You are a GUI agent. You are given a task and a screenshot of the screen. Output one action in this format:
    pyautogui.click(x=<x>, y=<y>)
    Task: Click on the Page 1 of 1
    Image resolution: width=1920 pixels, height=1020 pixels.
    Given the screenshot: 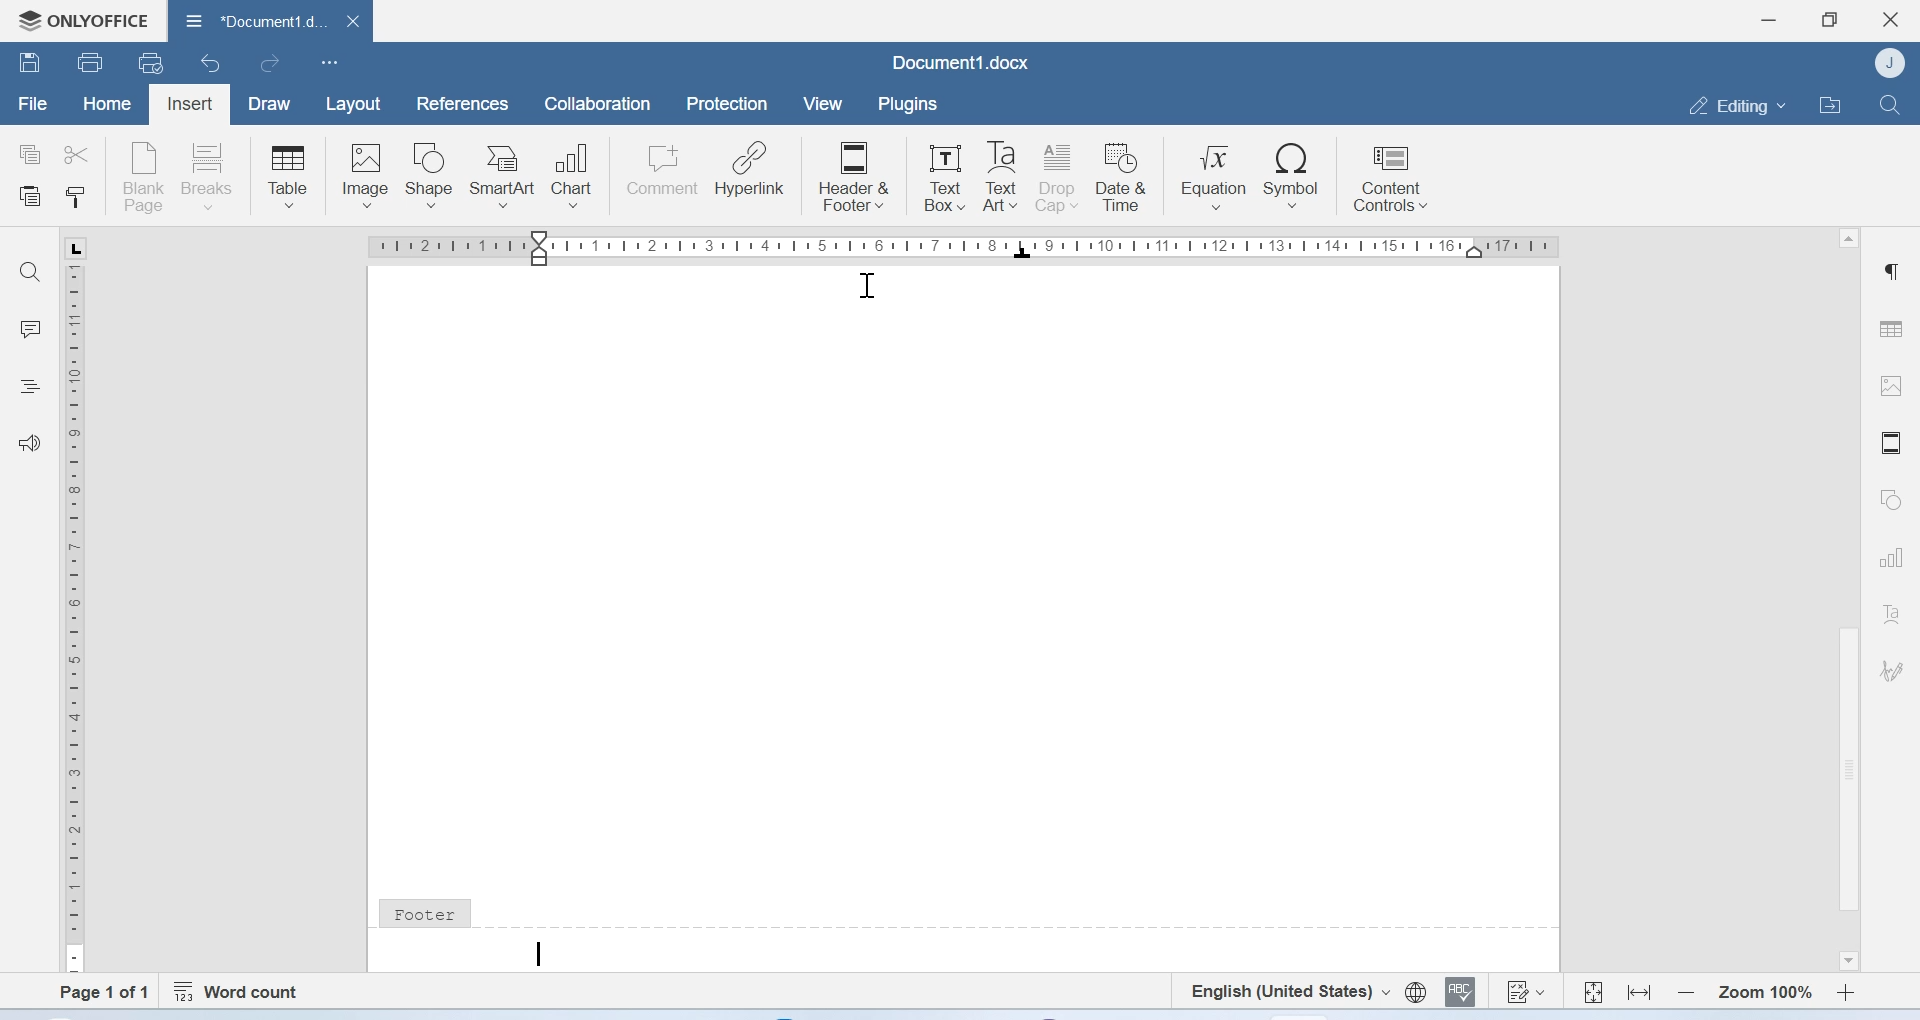 What is the action you would take?
    pyautogui.click(x=94, y=992)
    